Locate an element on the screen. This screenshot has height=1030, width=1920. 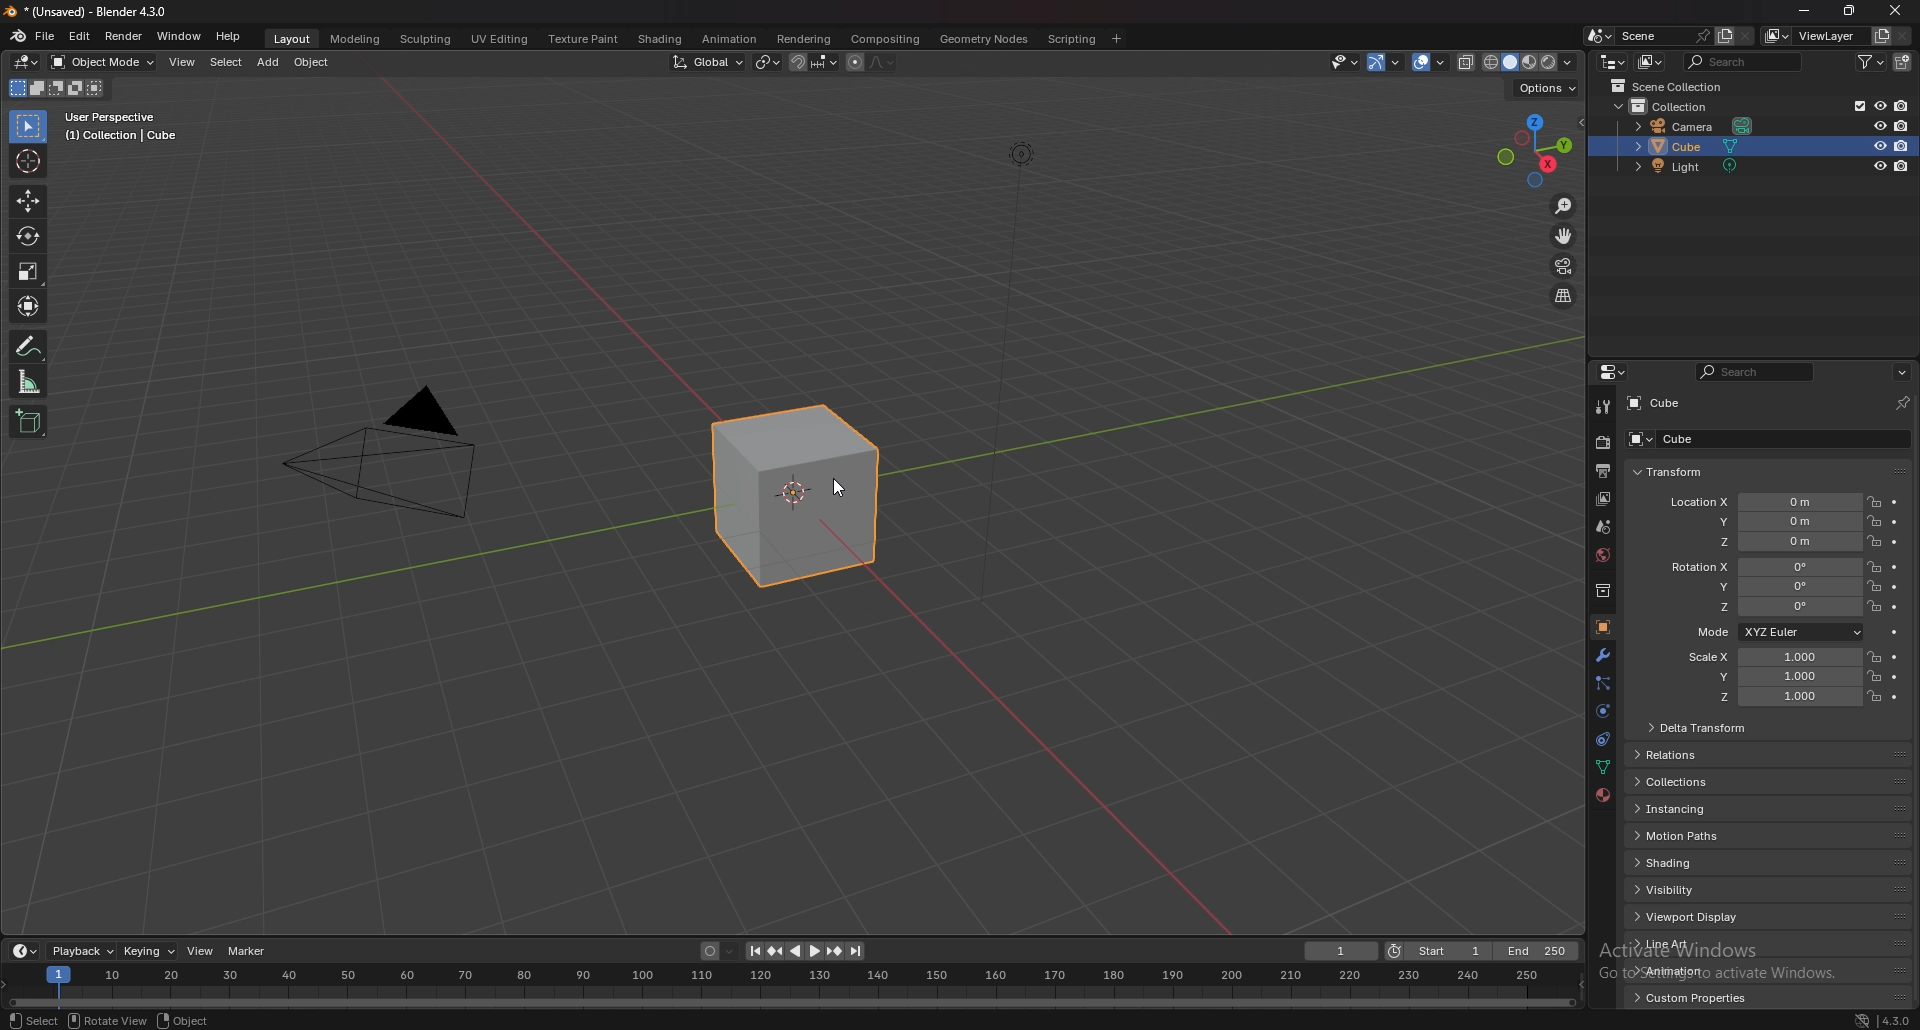
constraints is located at coordinates (1602, 740).